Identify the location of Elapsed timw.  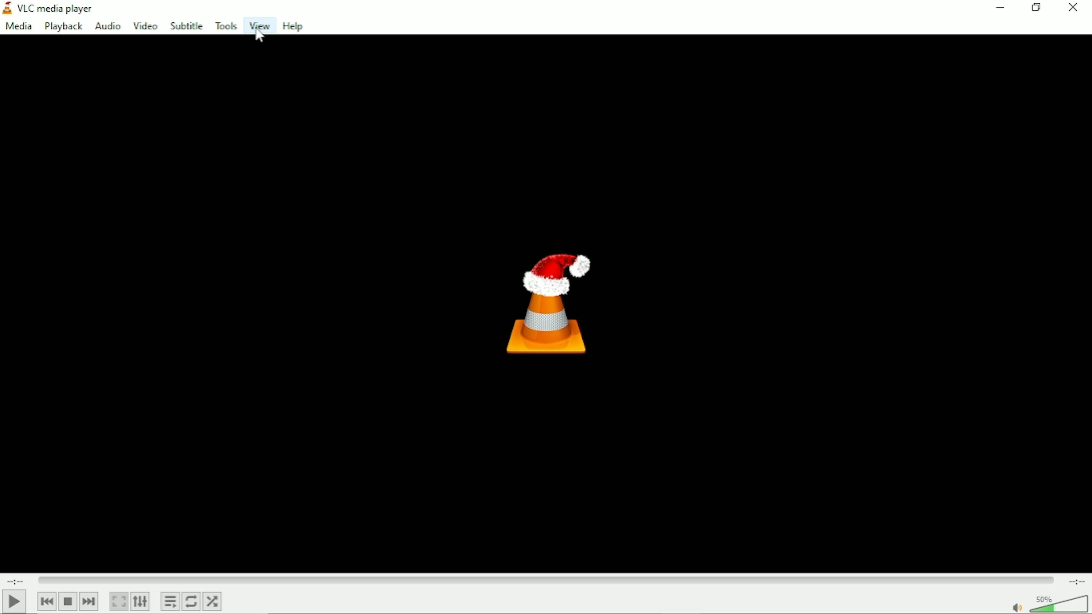
(13, 580).